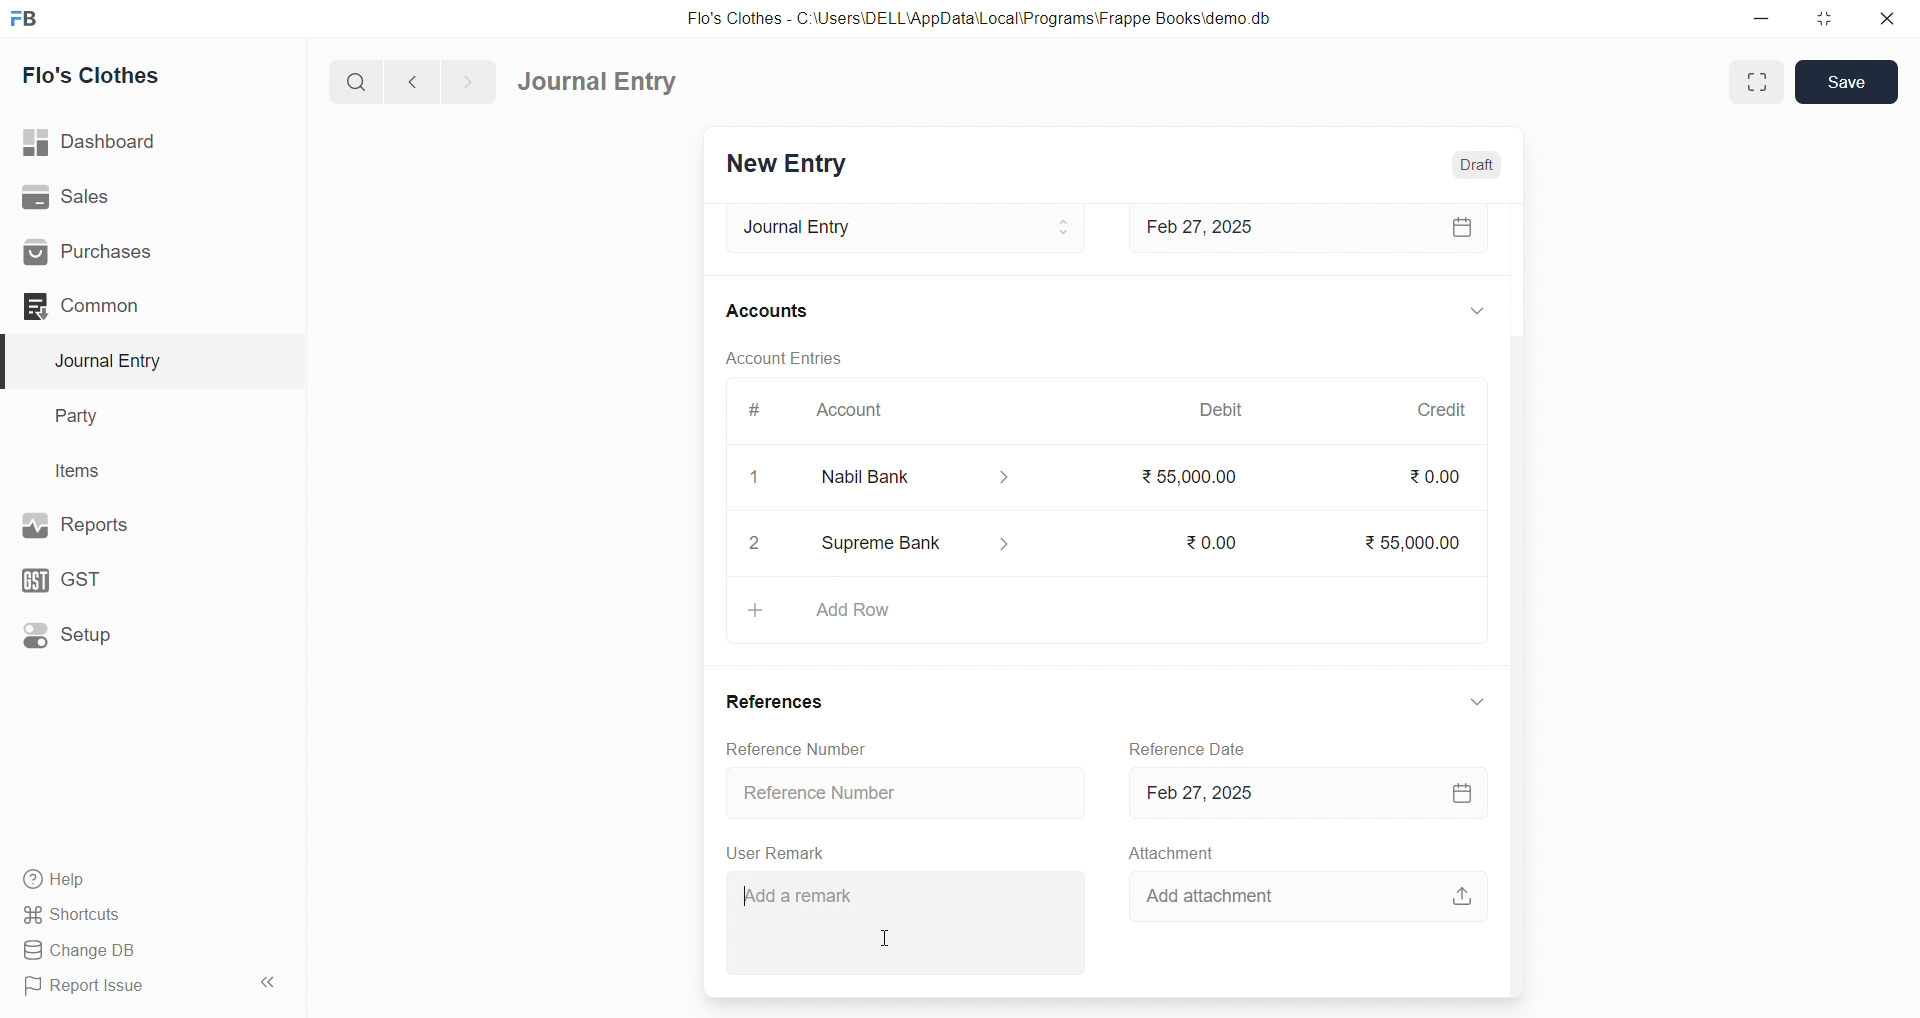 This screenshot has height=1018, width=1920. I want to click on VERTICAL SCROLL BAR, so click(1514, 599).